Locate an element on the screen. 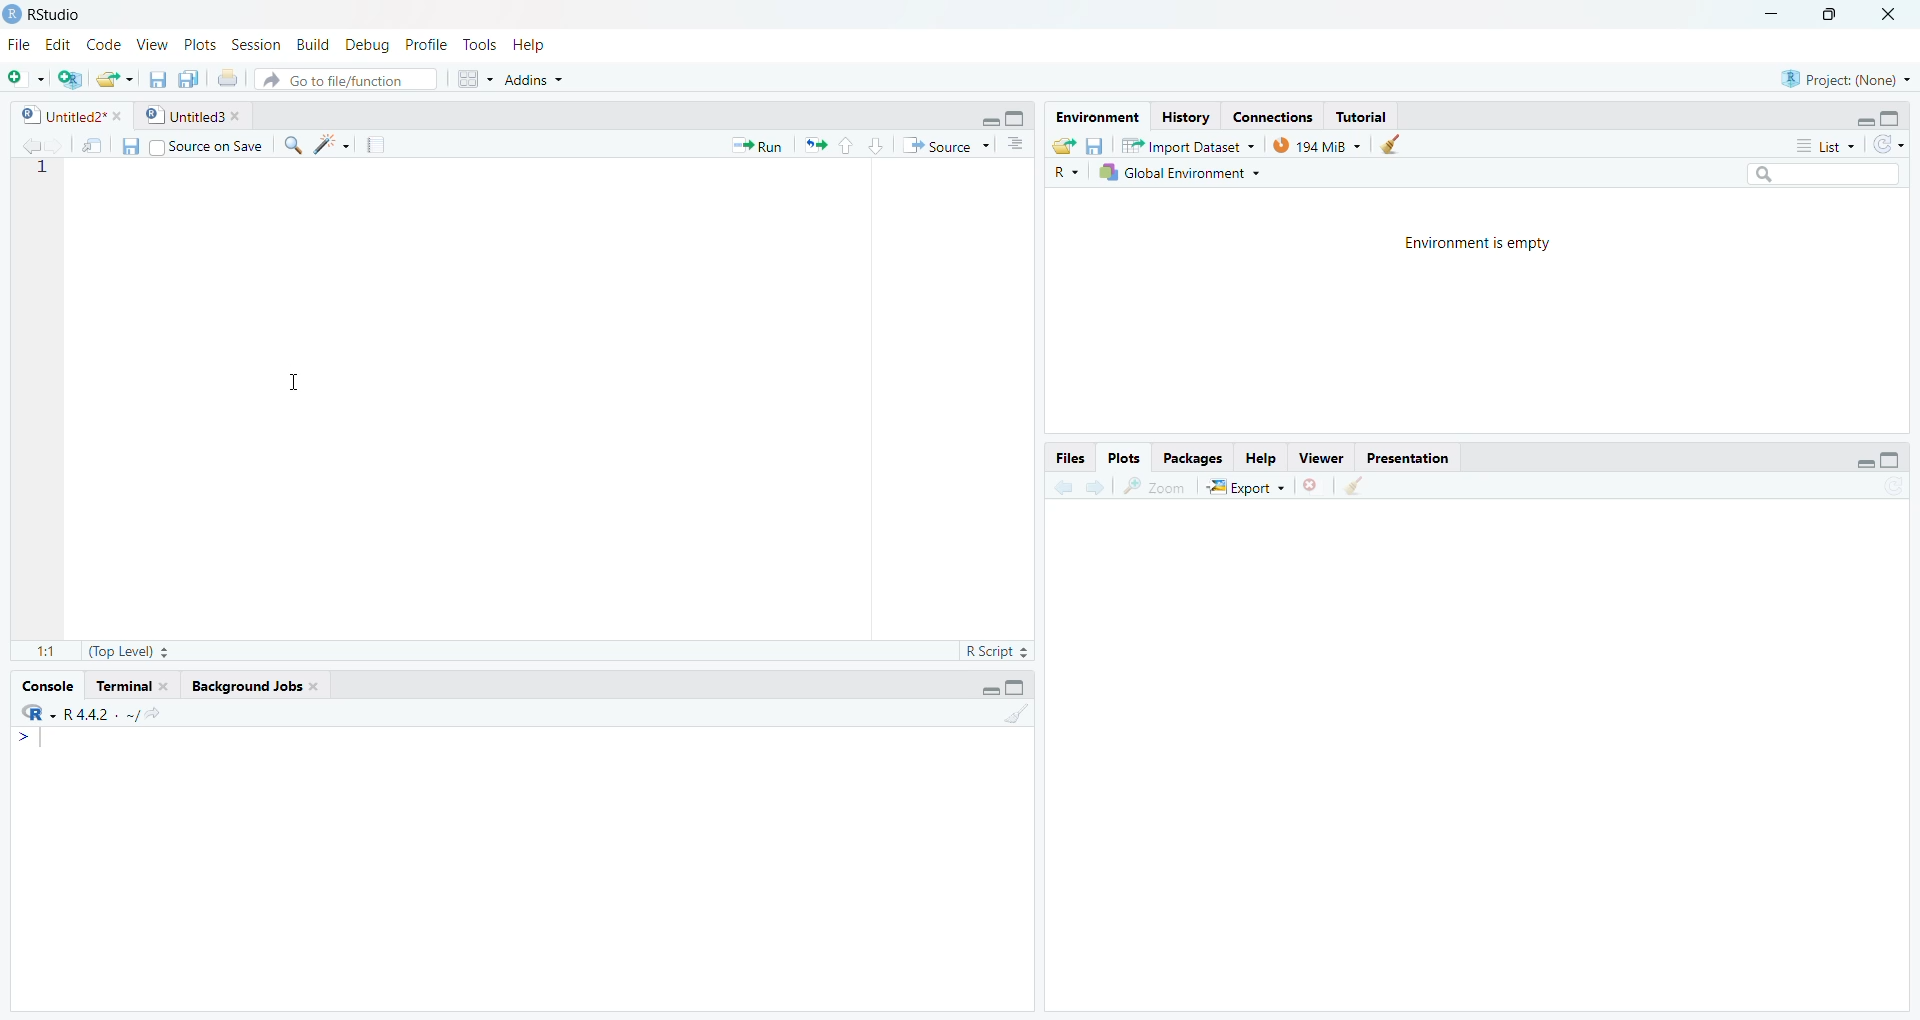 This screenshot has height=1020, width=1920. Maximize is located at coordinates (1829, 15).